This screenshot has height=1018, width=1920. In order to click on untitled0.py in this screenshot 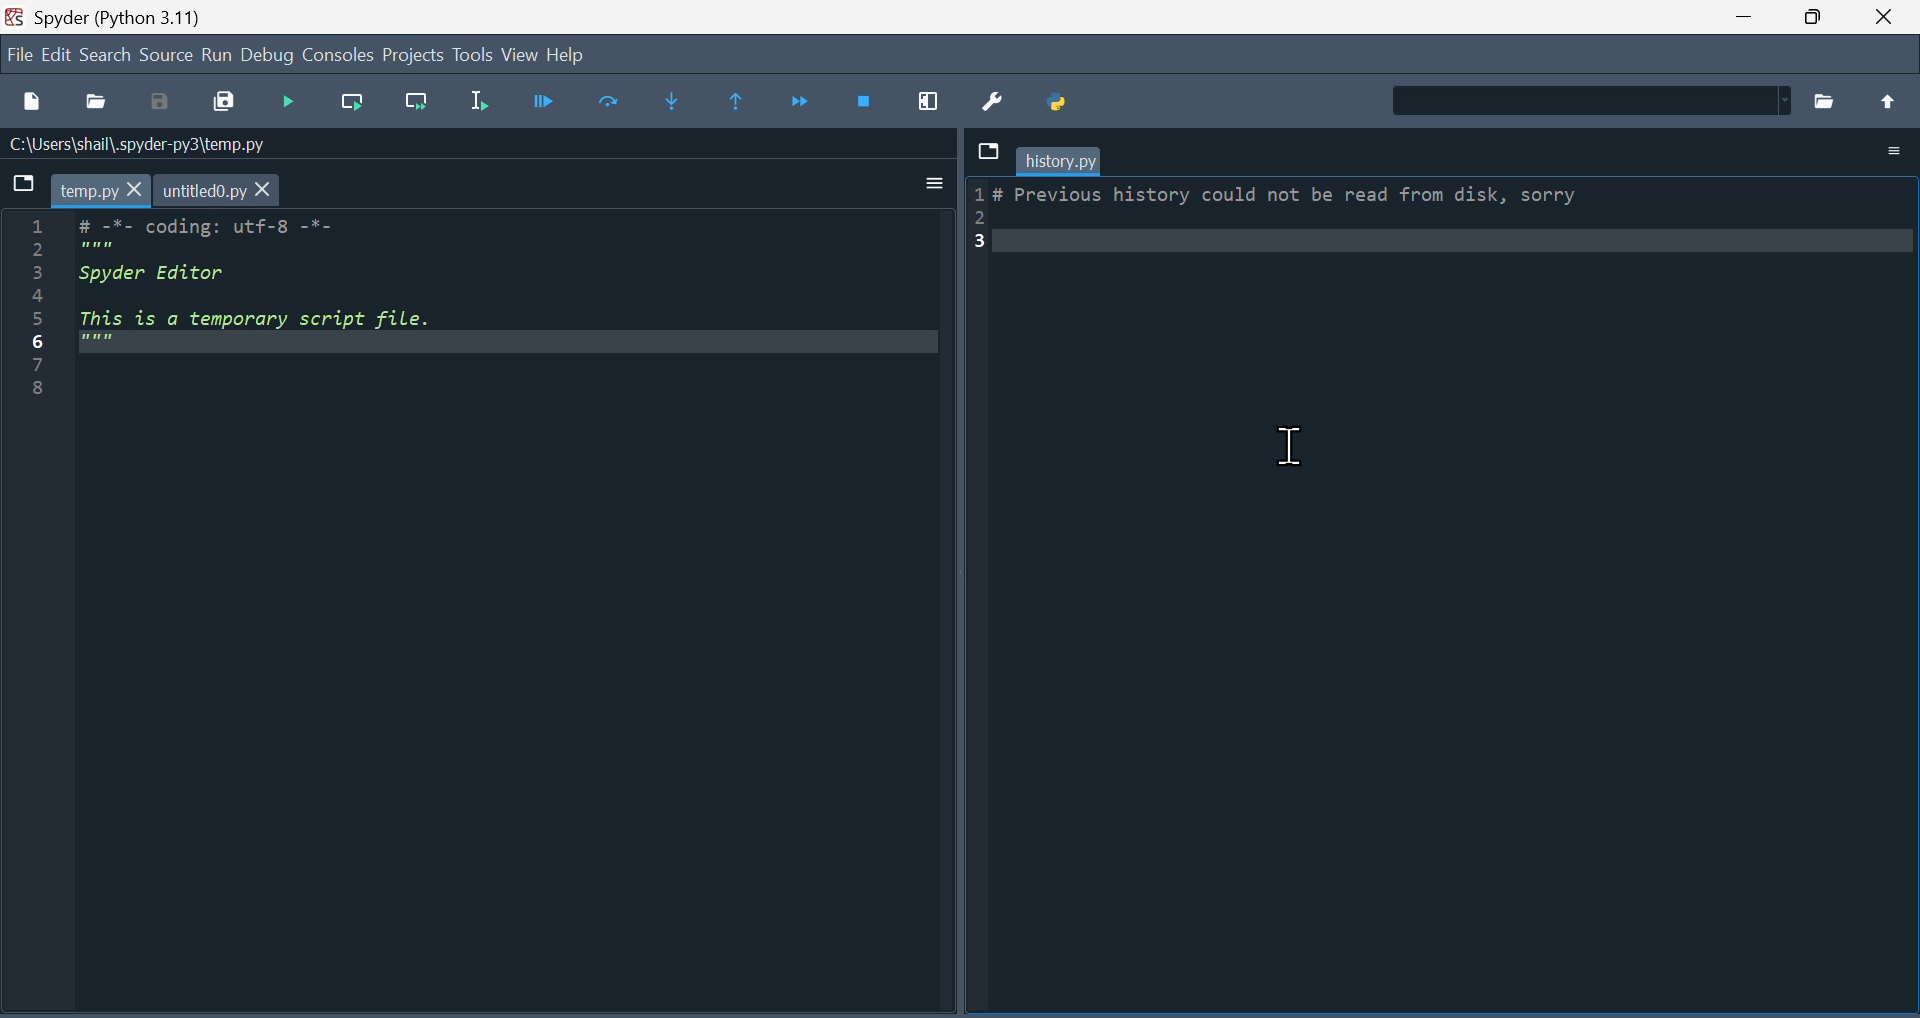, I will do `click(219, 190)`.